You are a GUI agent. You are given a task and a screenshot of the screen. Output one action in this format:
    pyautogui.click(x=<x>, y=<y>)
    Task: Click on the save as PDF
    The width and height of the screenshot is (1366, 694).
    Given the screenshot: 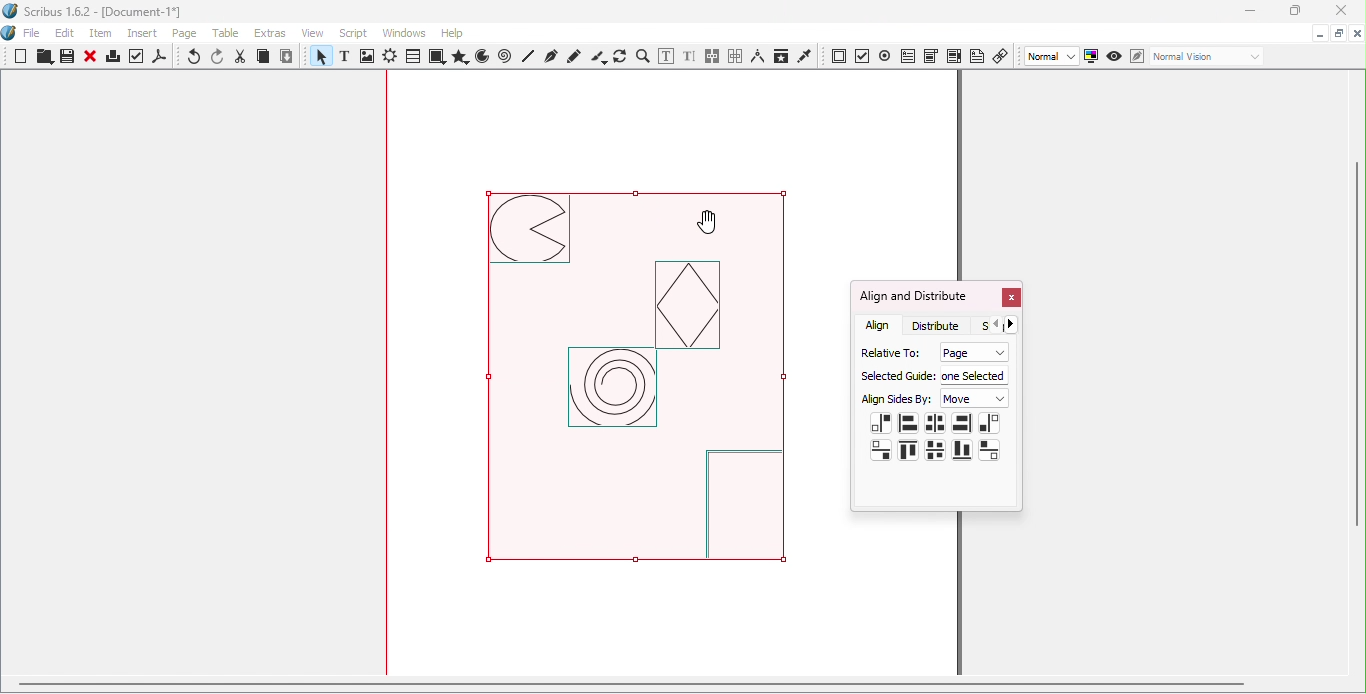 What is the action you would take?
    pyautogui.click(x=161, y=59)
    